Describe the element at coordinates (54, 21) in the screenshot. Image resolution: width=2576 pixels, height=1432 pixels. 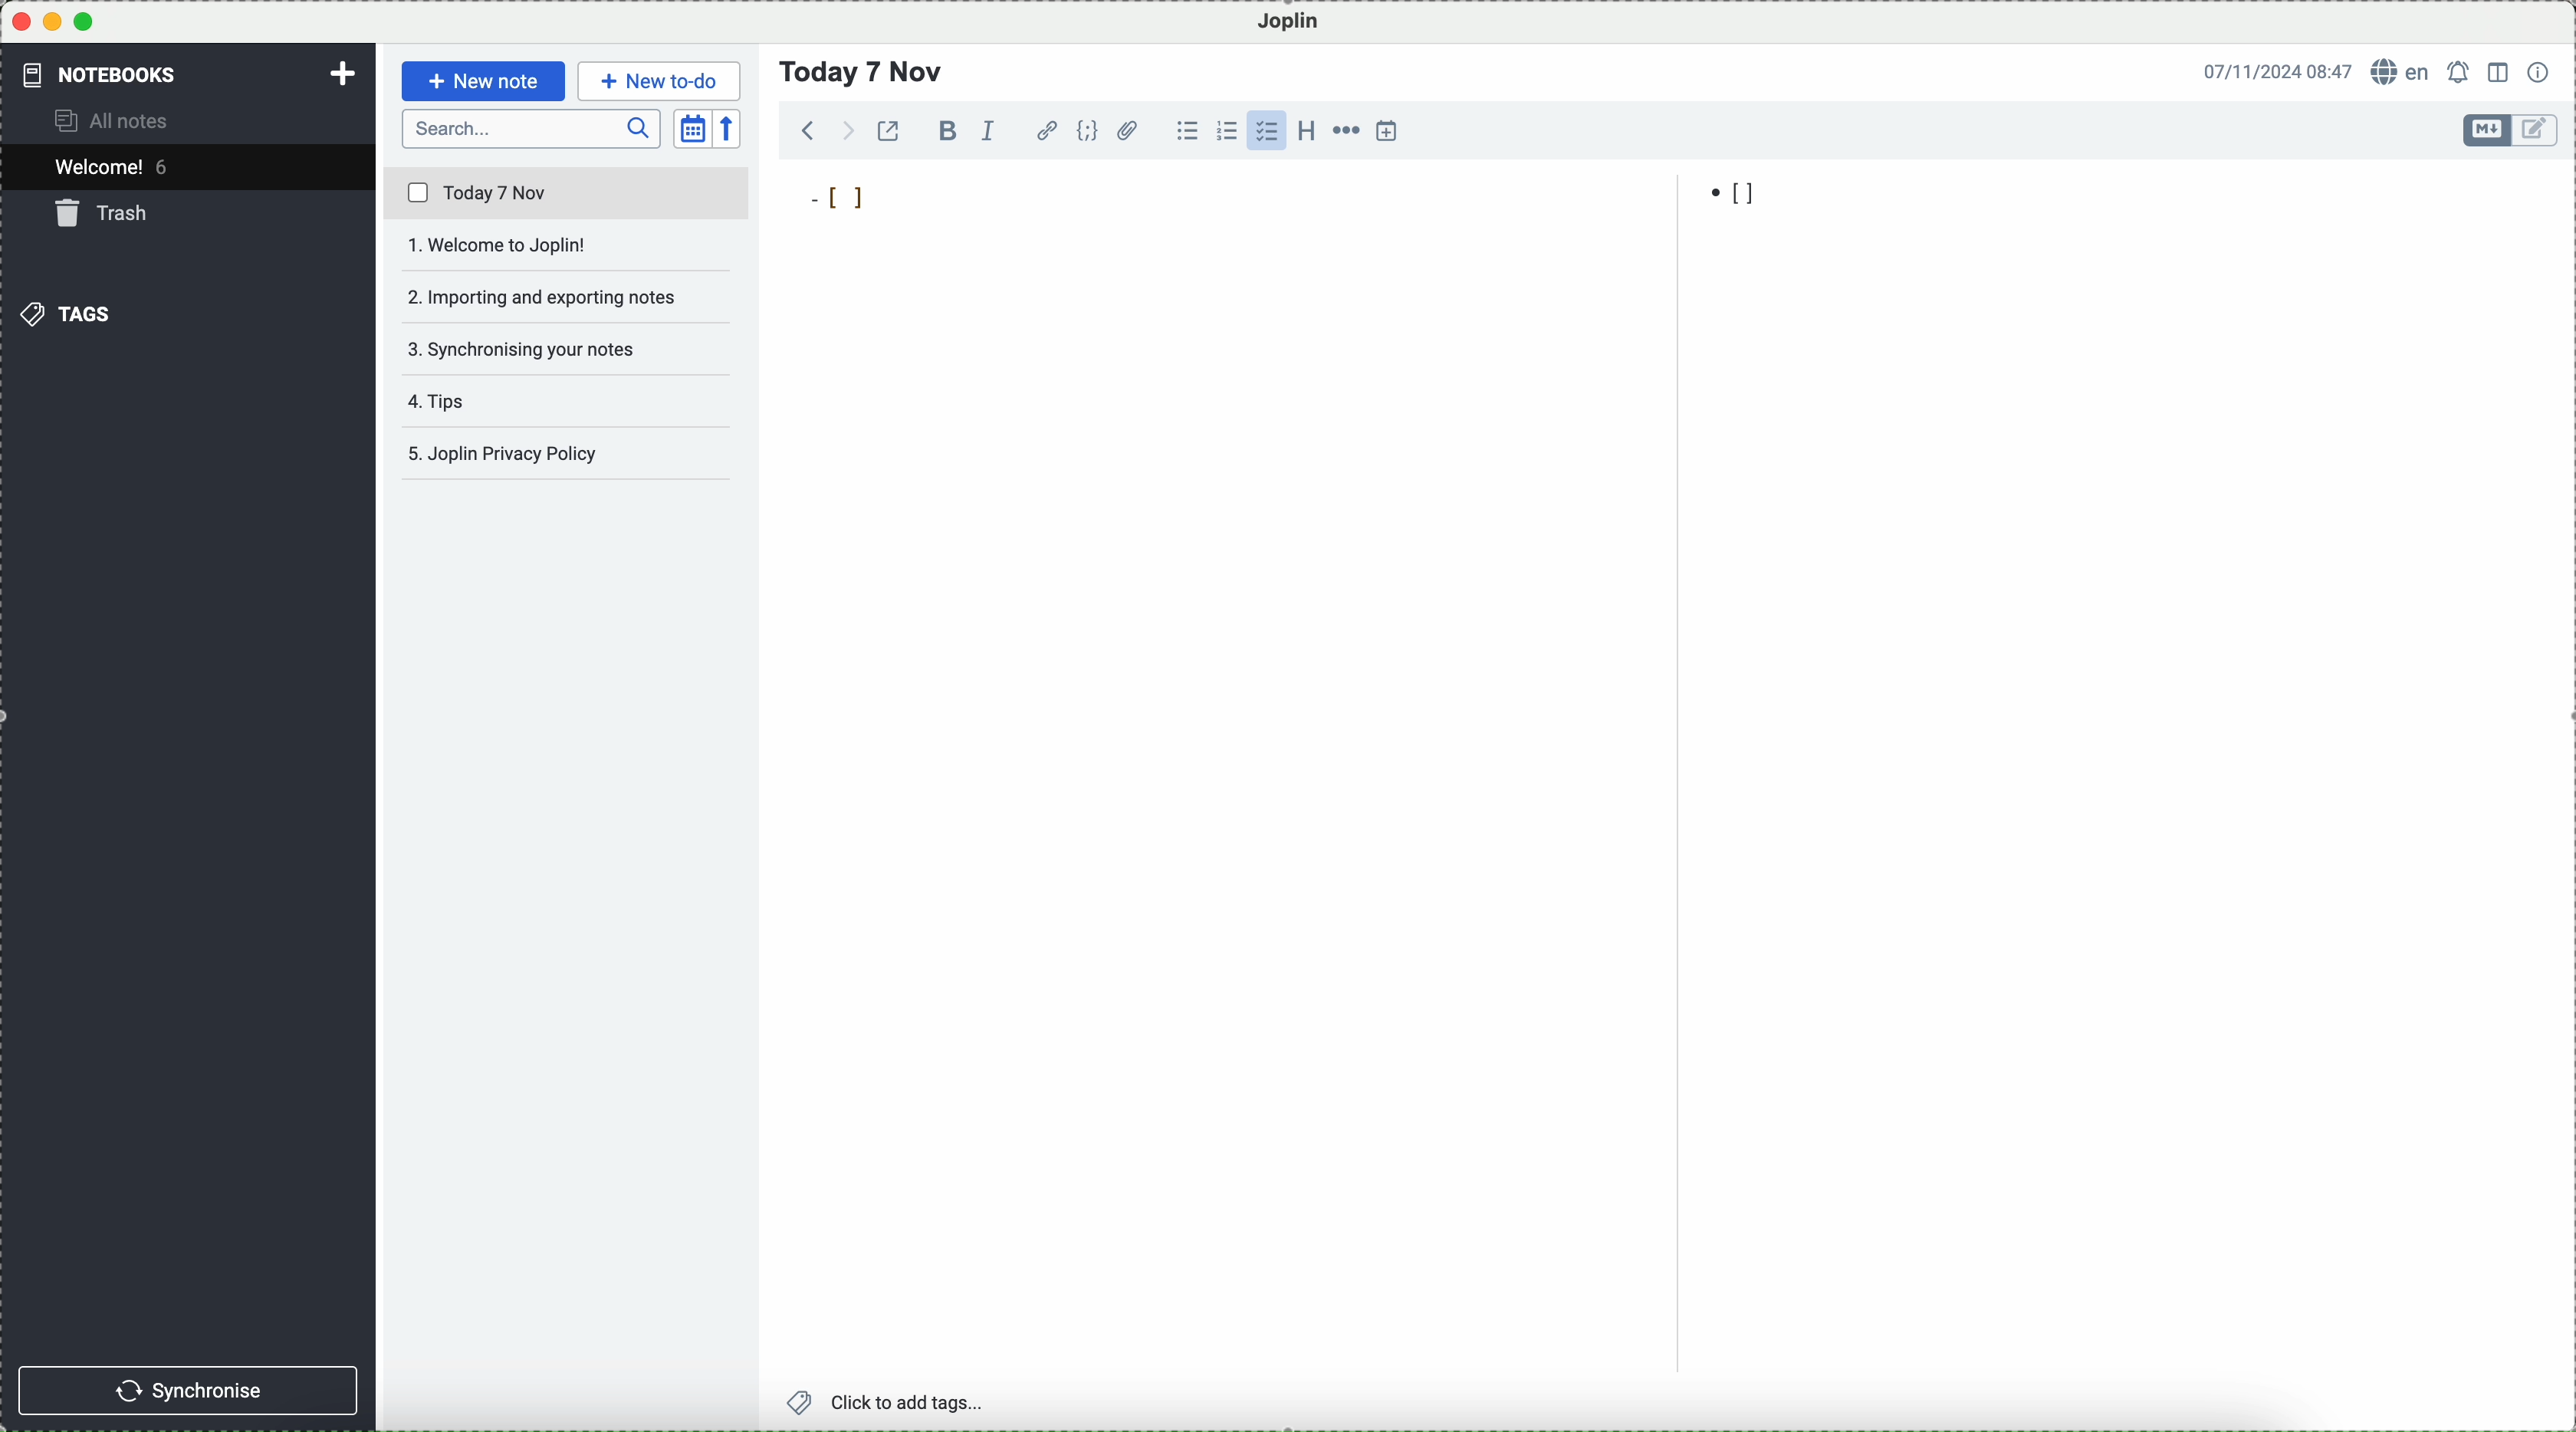
I see `minimize` at that location.